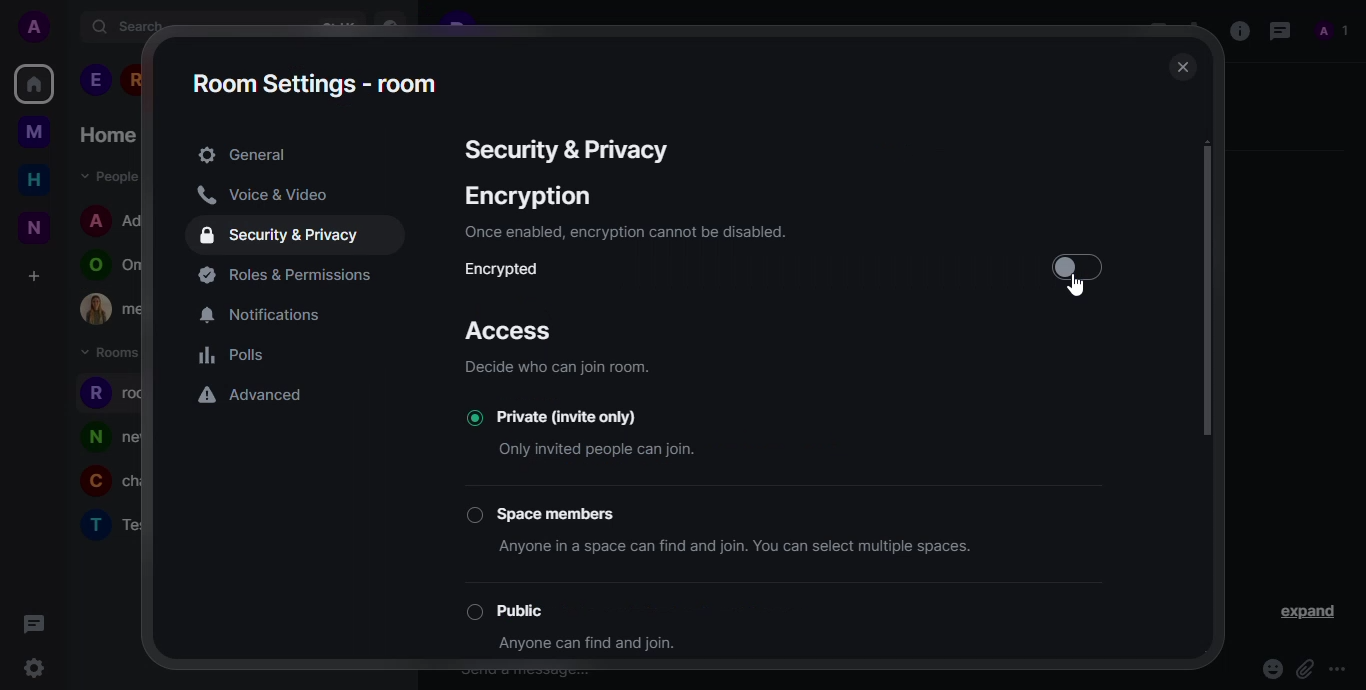  Describe the element at coordinates (510, 270) in the screenshot. I see `encrypted` at that location.